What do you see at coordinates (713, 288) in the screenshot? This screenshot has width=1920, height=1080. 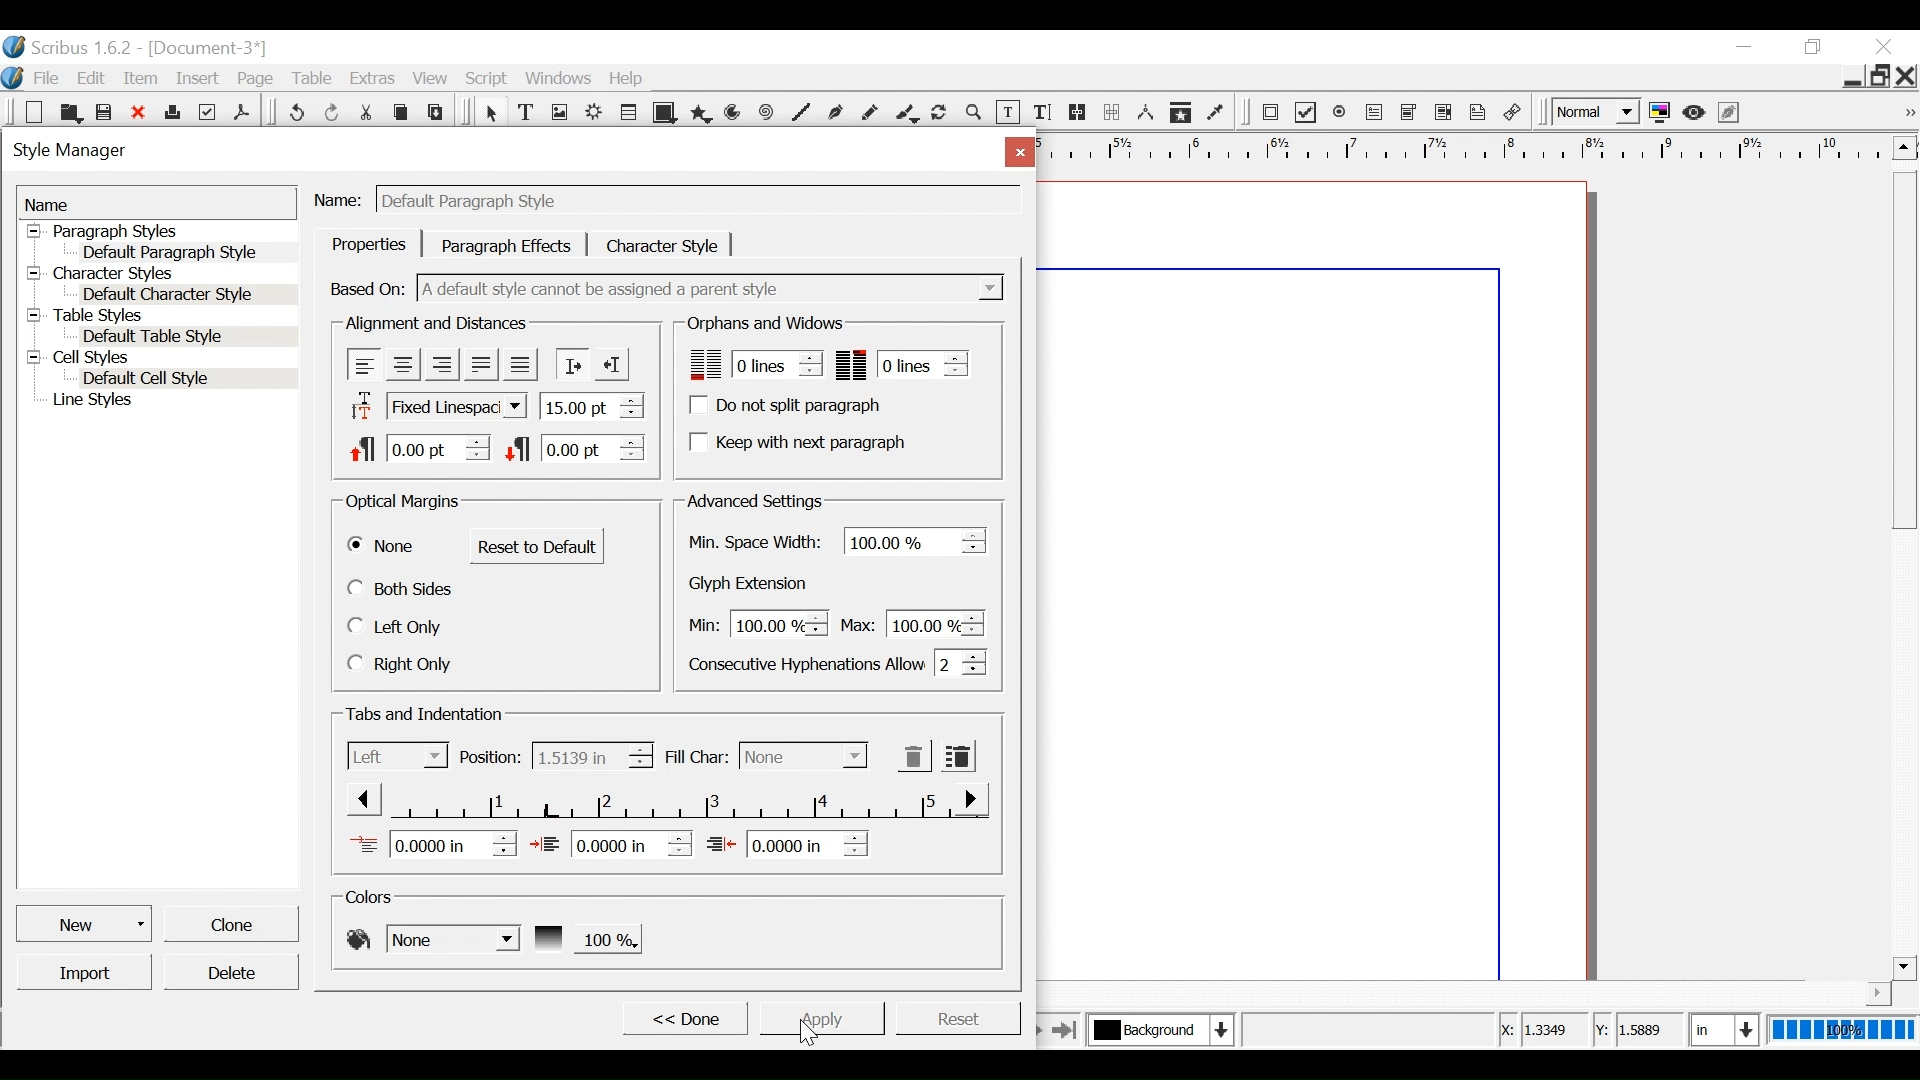 I see `Dropdown` at bounding box center [713, 288].